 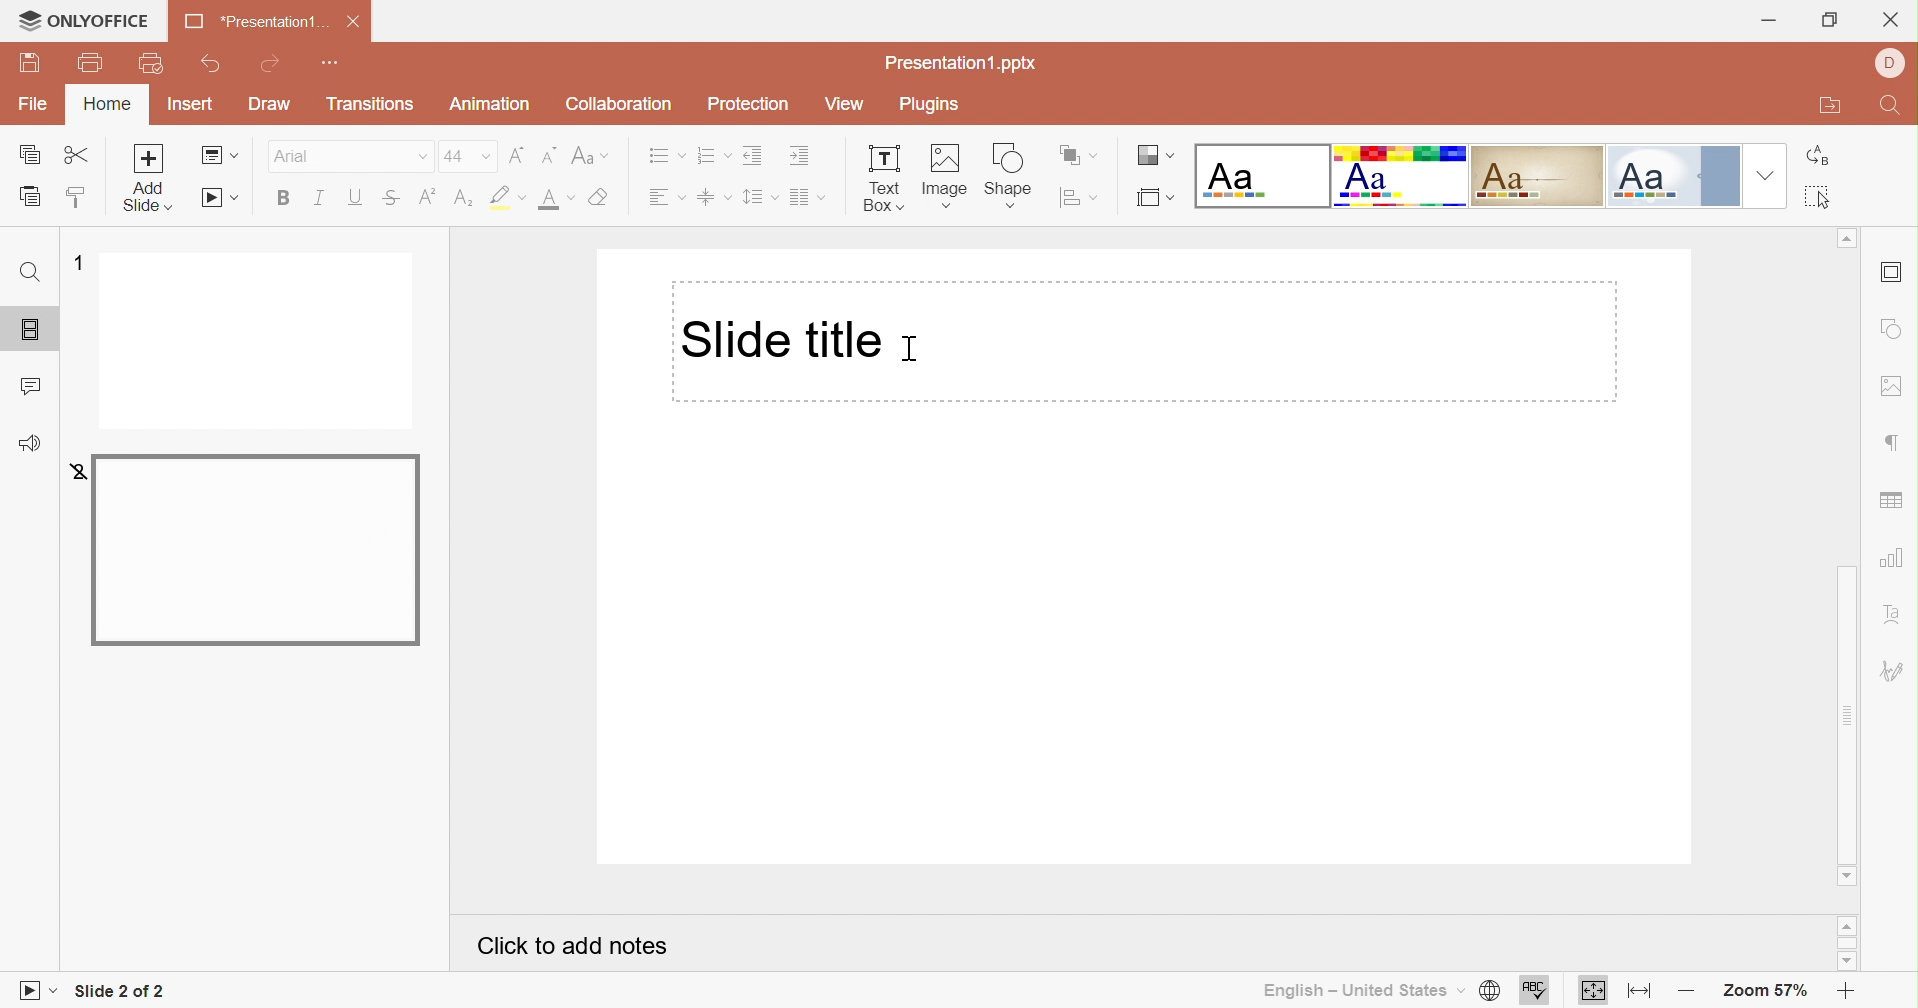 I want to click on Slide 1 preview, so click(x=255, y=340).